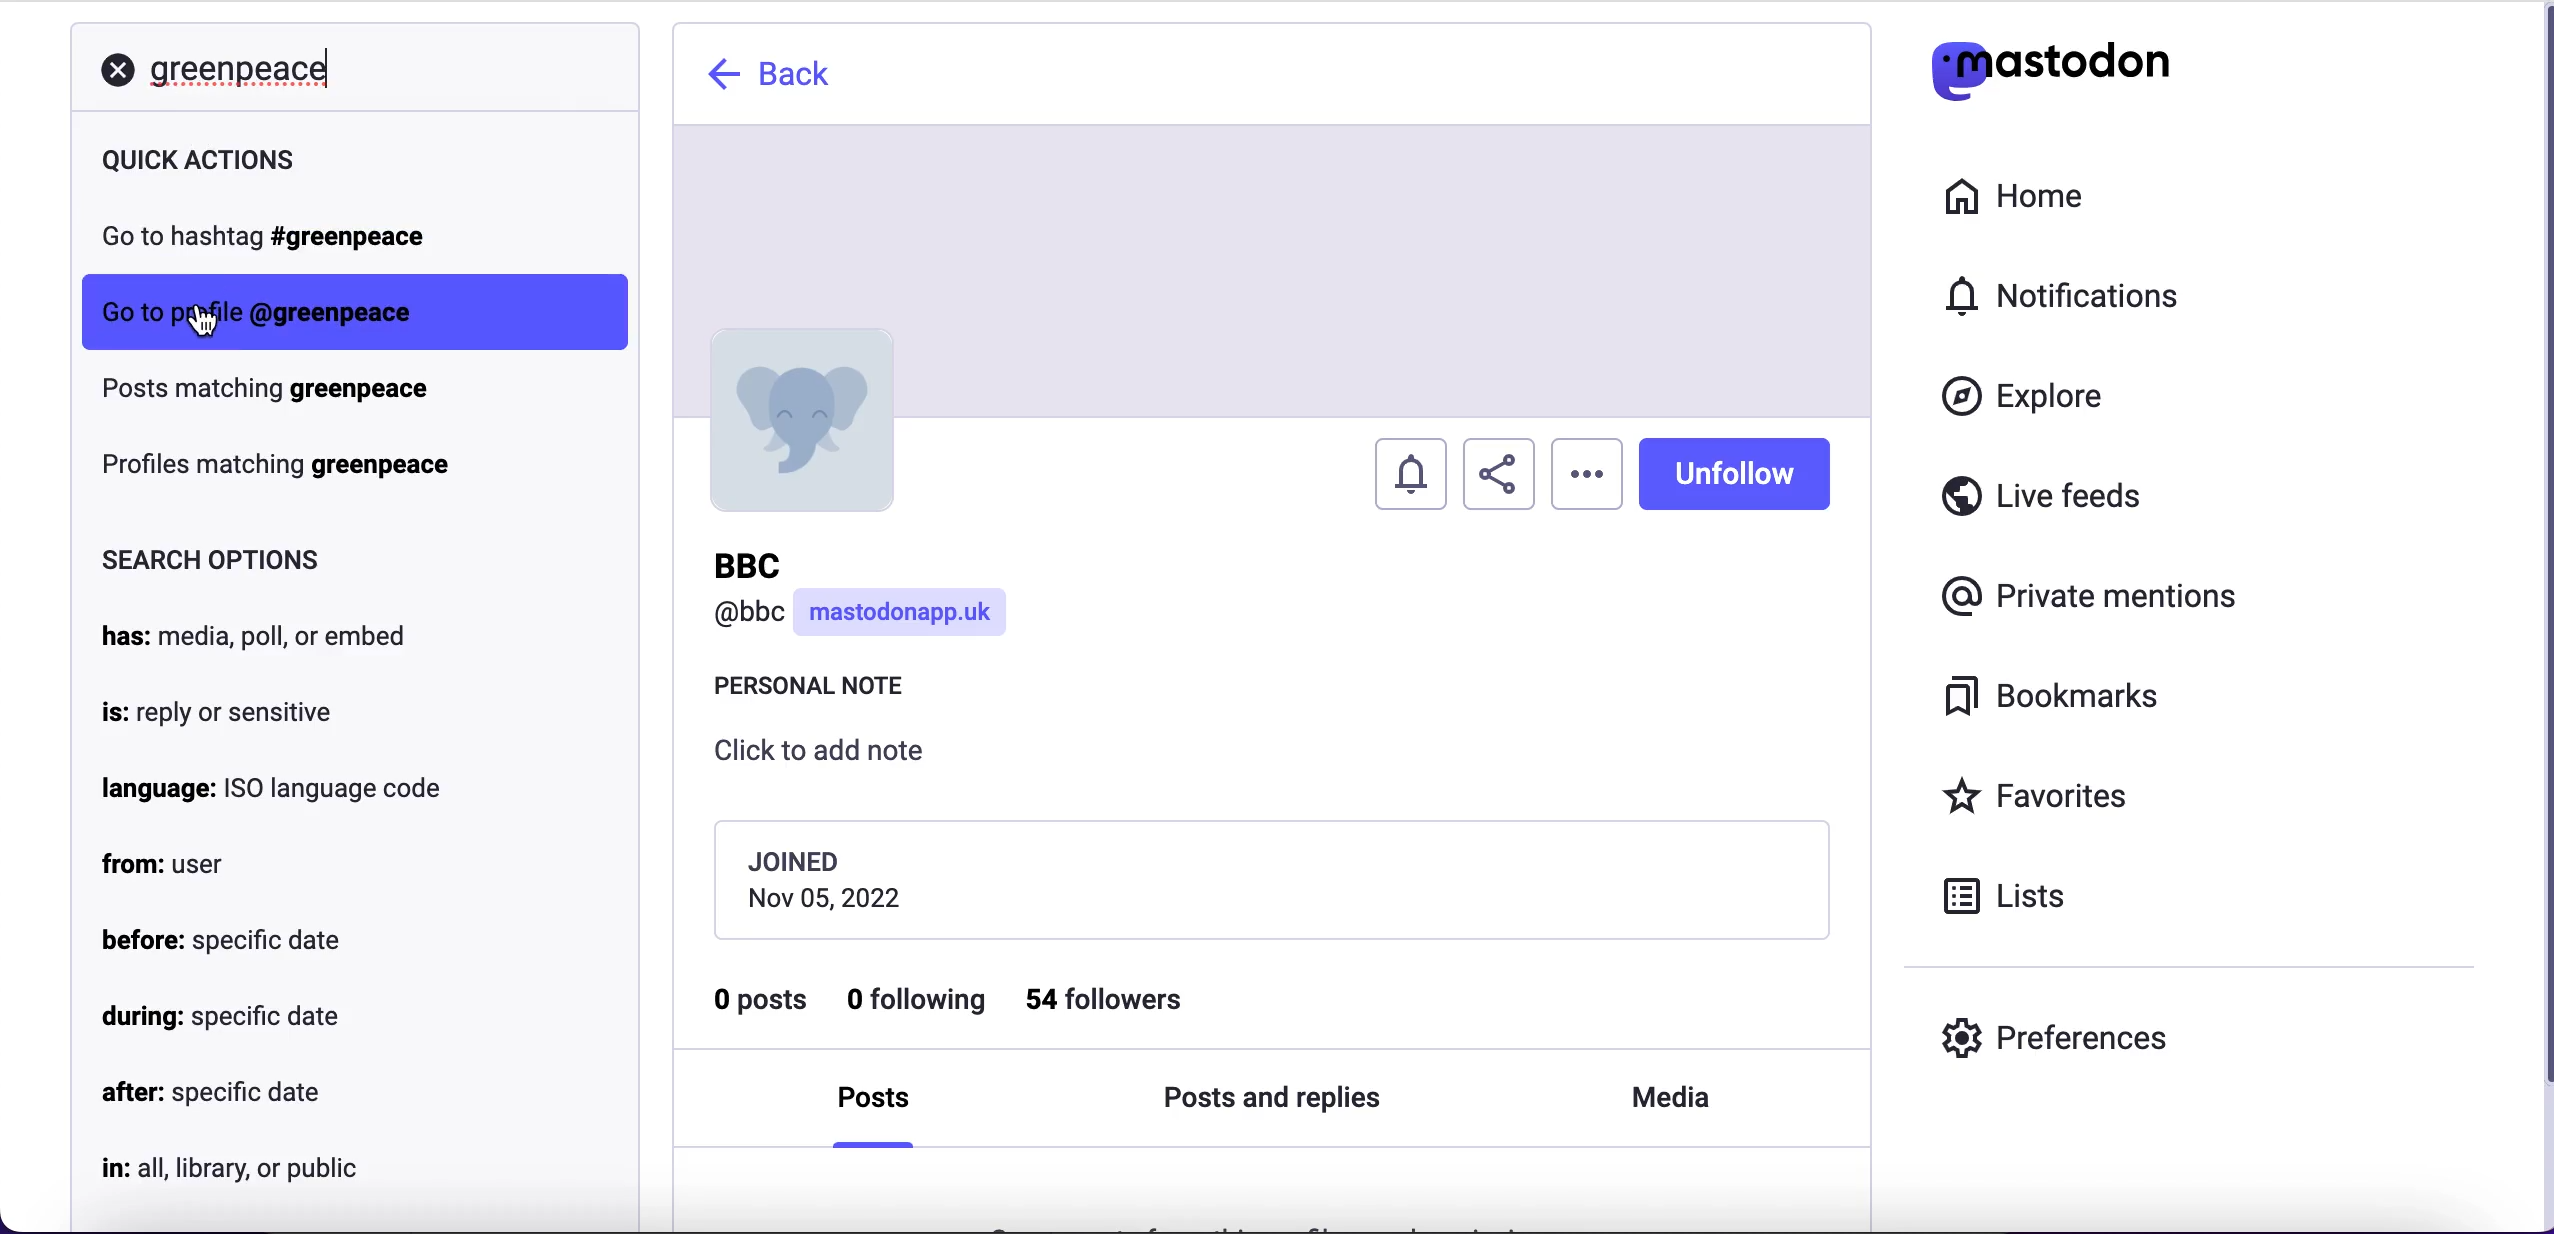  What do you see at coordinates (1413, 468) in the screenshot?
I see `turn notifications on` at bounding box center [1413, 468].